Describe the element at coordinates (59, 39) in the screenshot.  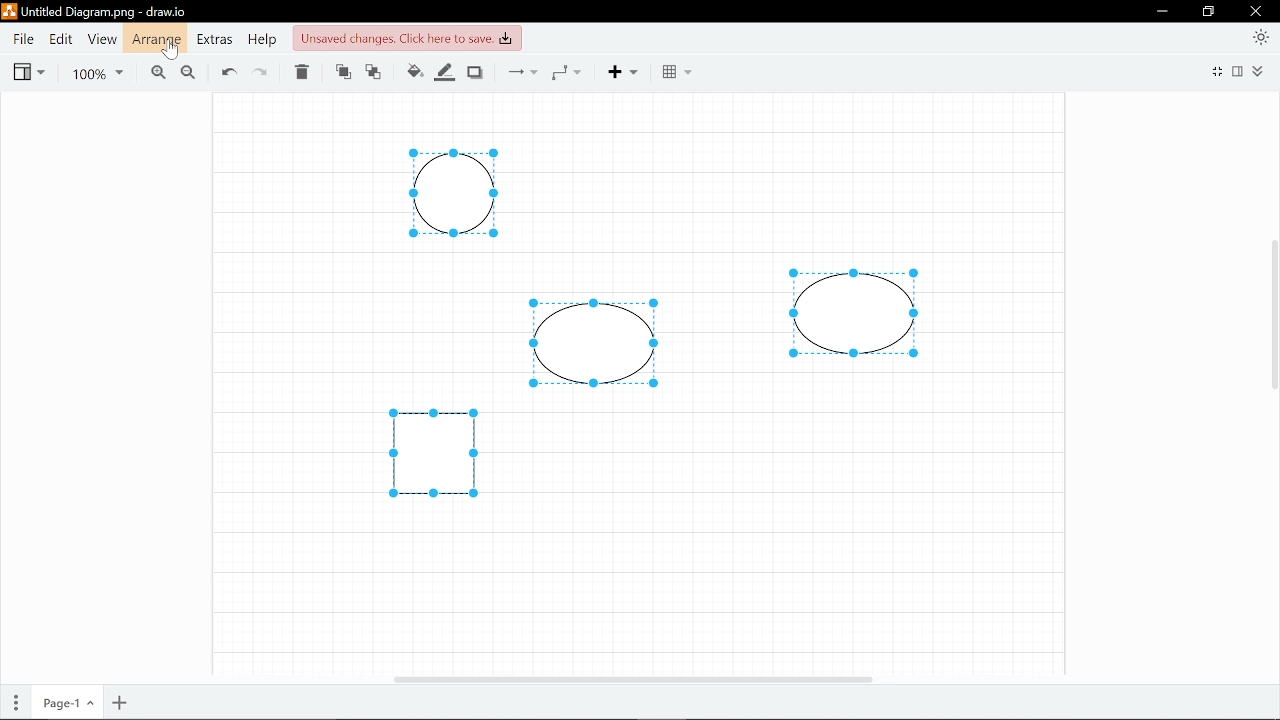
I see `Edit` at that location.